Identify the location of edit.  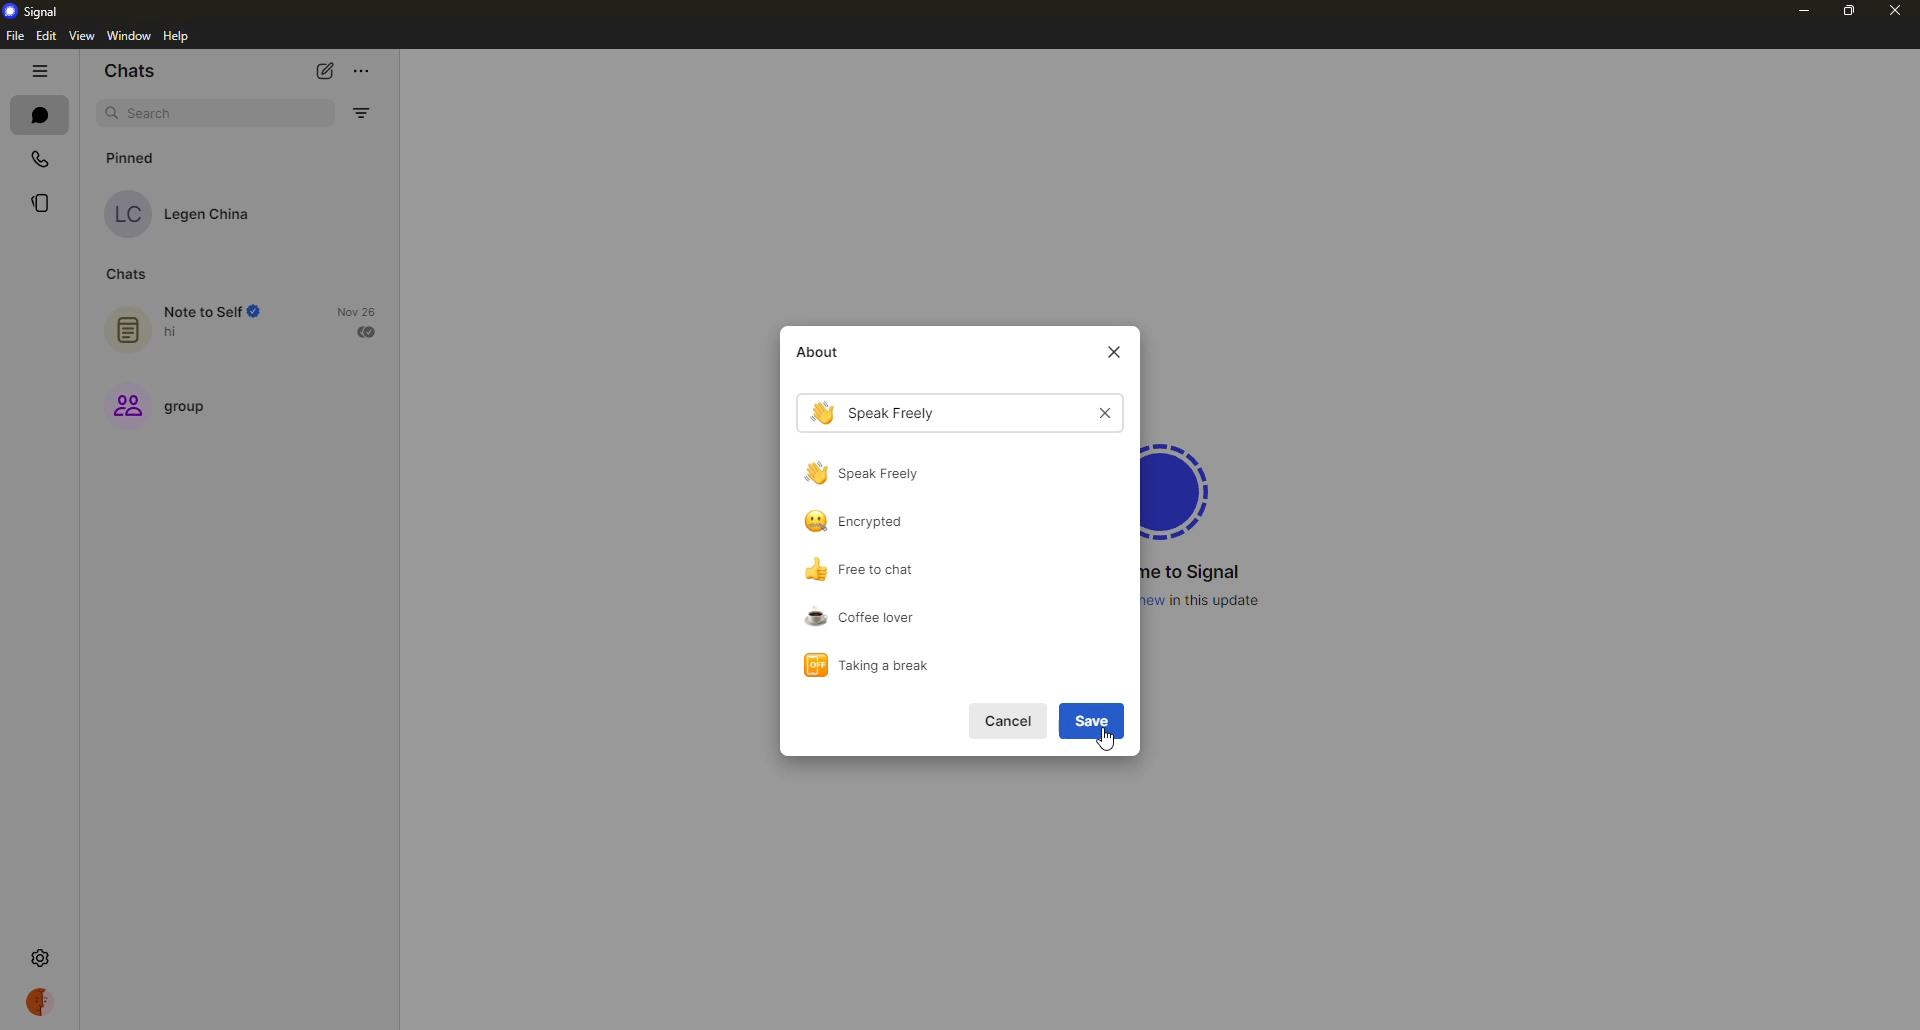
(46, 36).